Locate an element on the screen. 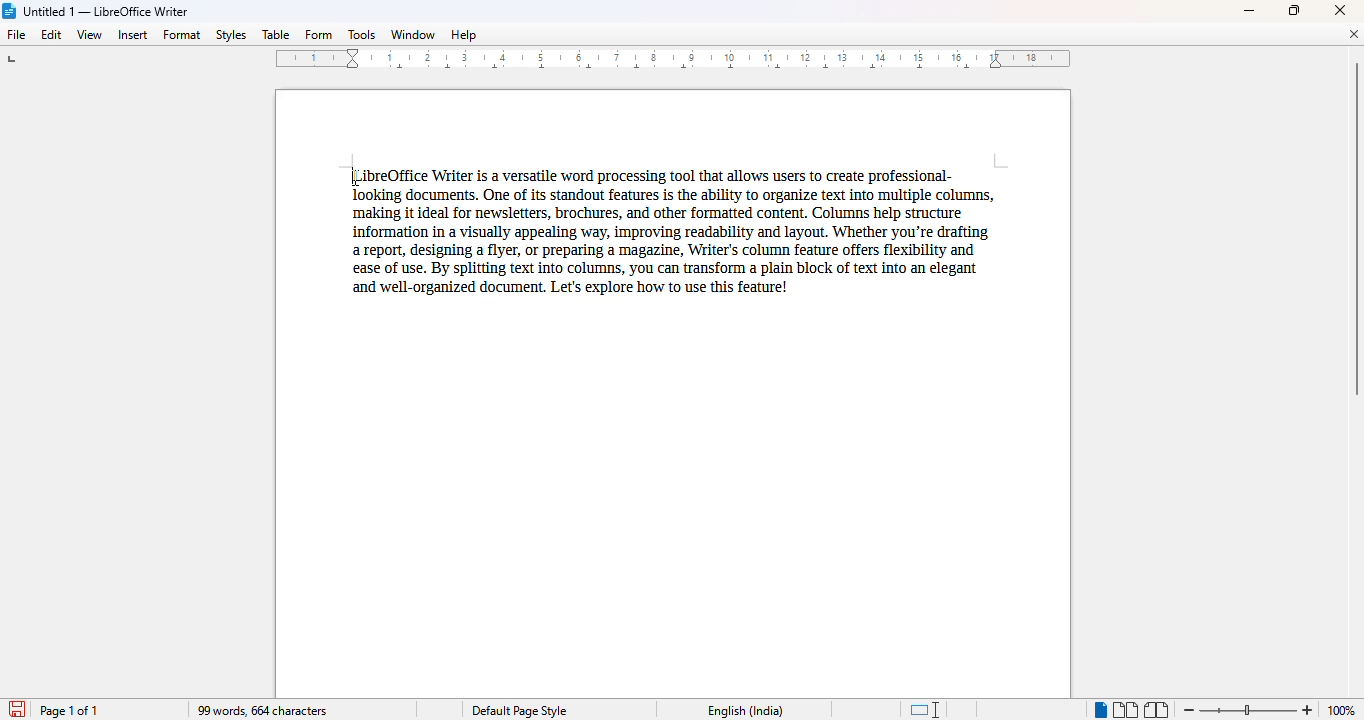 The width and height of the screenshot is (1364, 720). Change zoom level is located at coordinates (1248, 707).